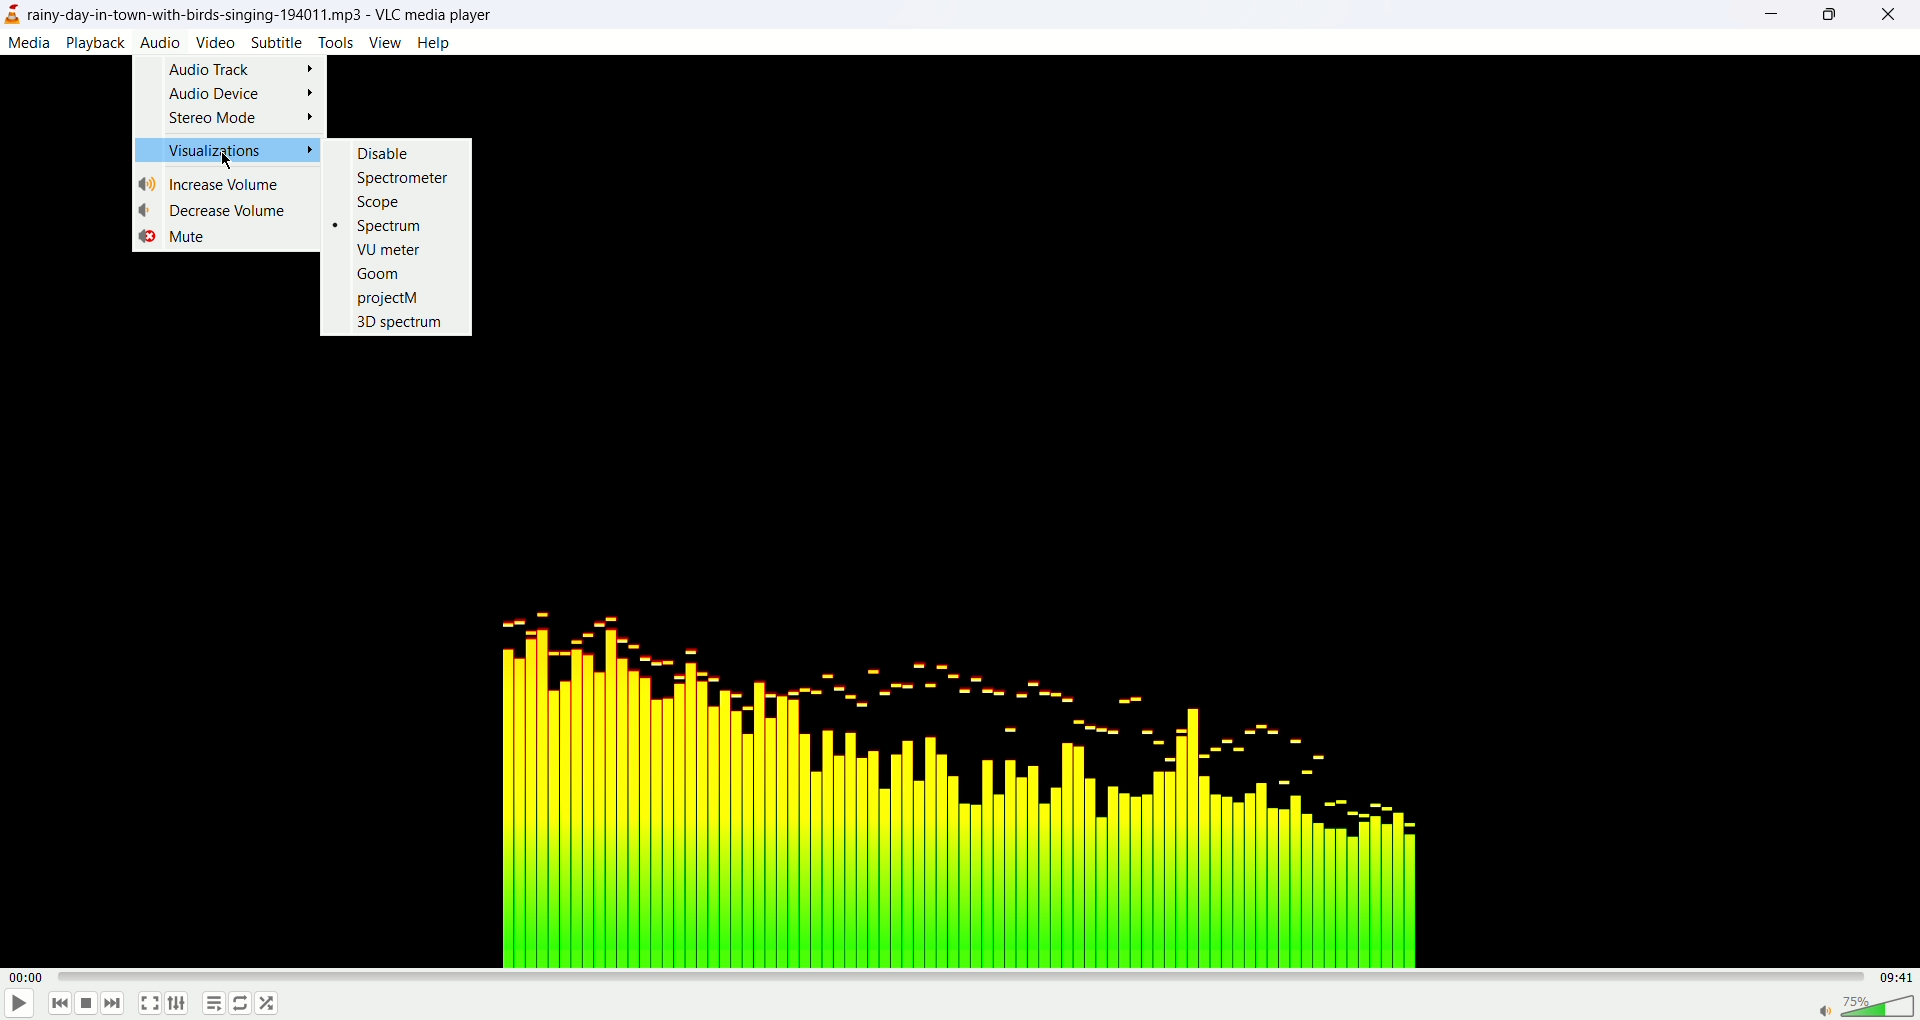  Describe the element at coordinates (229, 163) in the screenshot. I see `cursor` at that location.